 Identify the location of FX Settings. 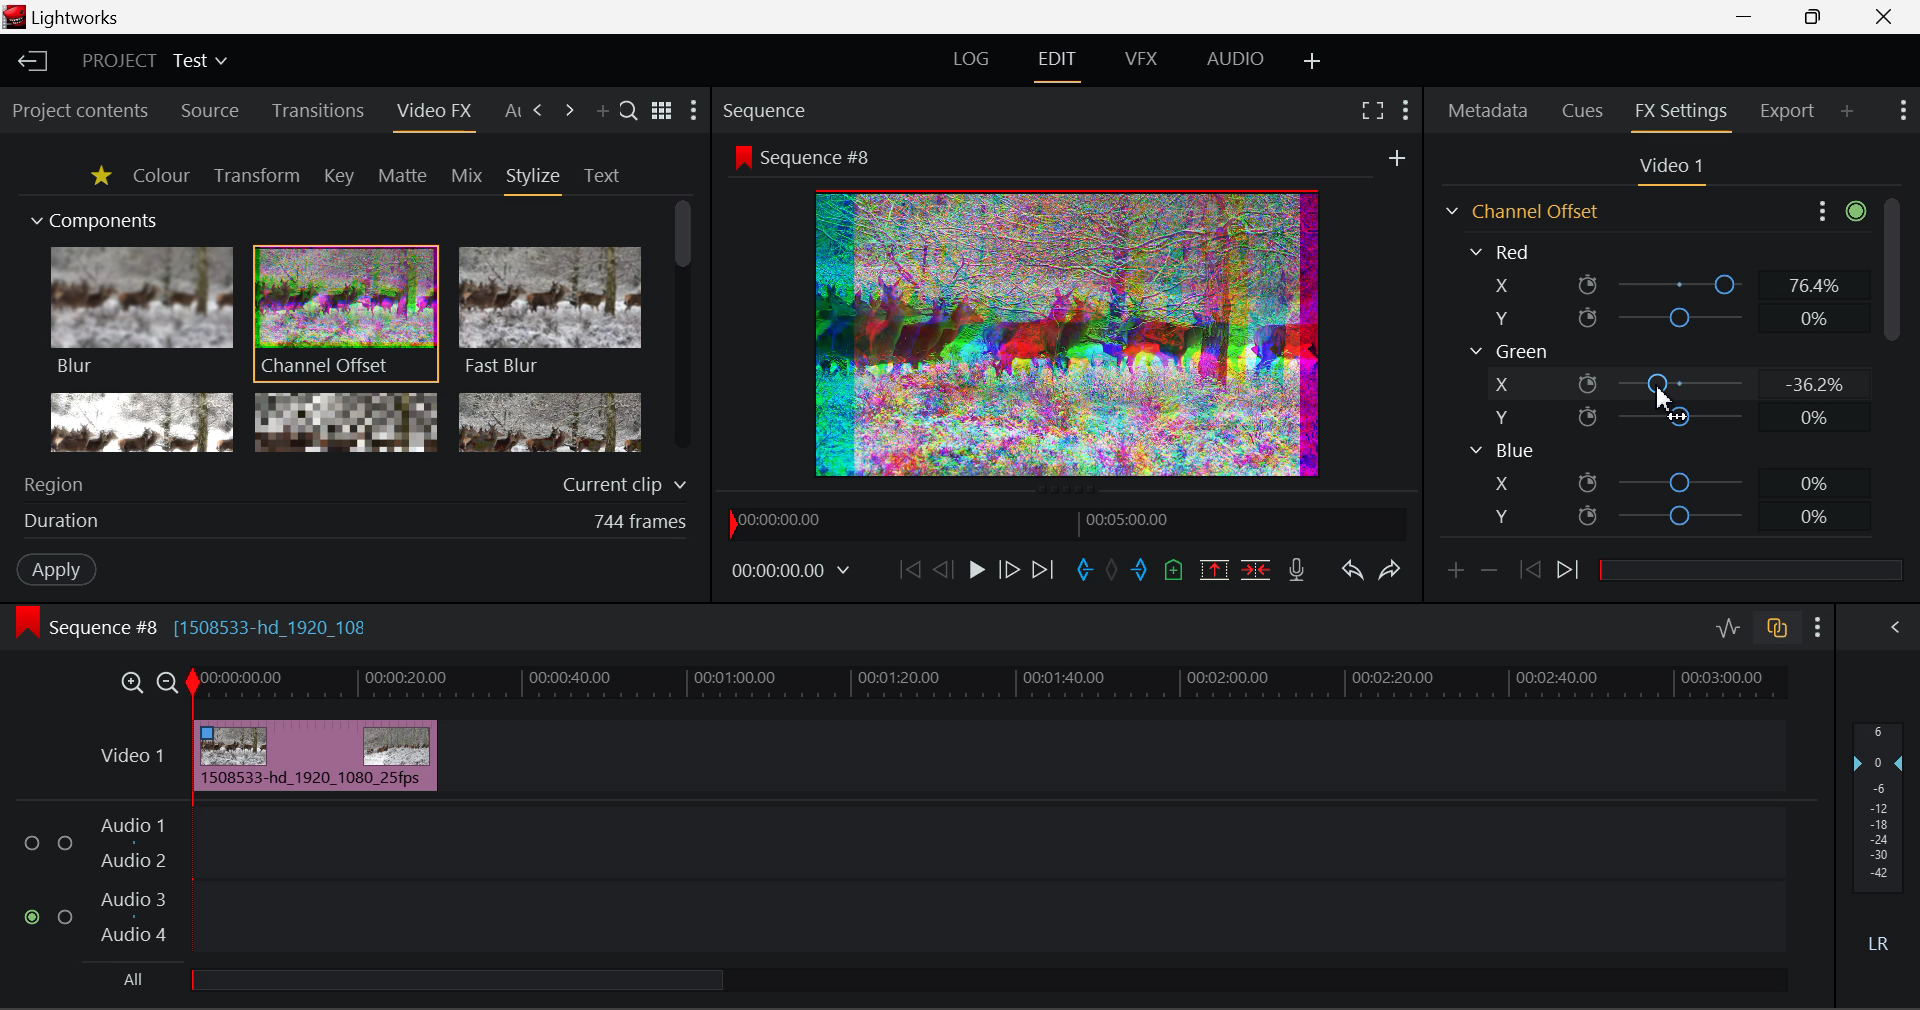
(1682, 113).